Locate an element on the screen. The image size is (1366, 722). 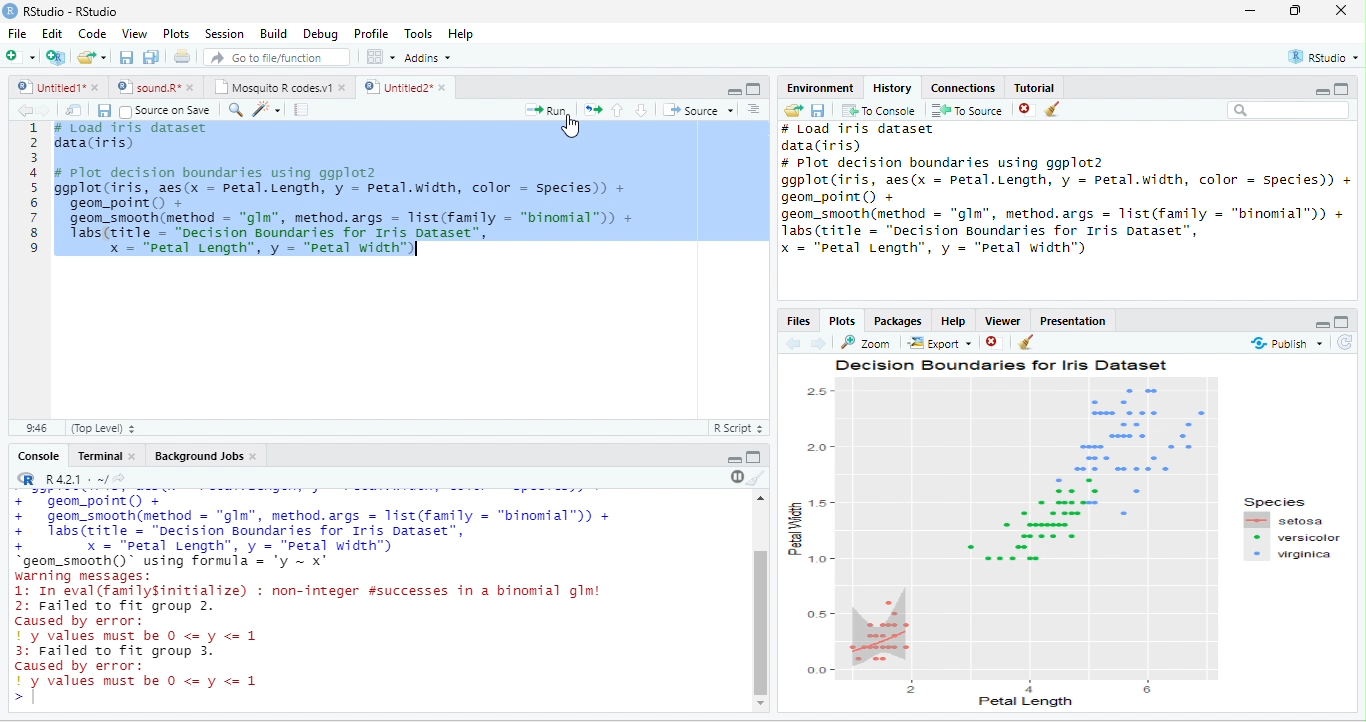
geom_smooth(method = gim , method.args = list(Tamily = binomial )) +
Tabs(title - “Decision Boundaries for Iris Dataset”,
x = "petal Length”, y = "Petal width") is located at coordinates (353, 237).